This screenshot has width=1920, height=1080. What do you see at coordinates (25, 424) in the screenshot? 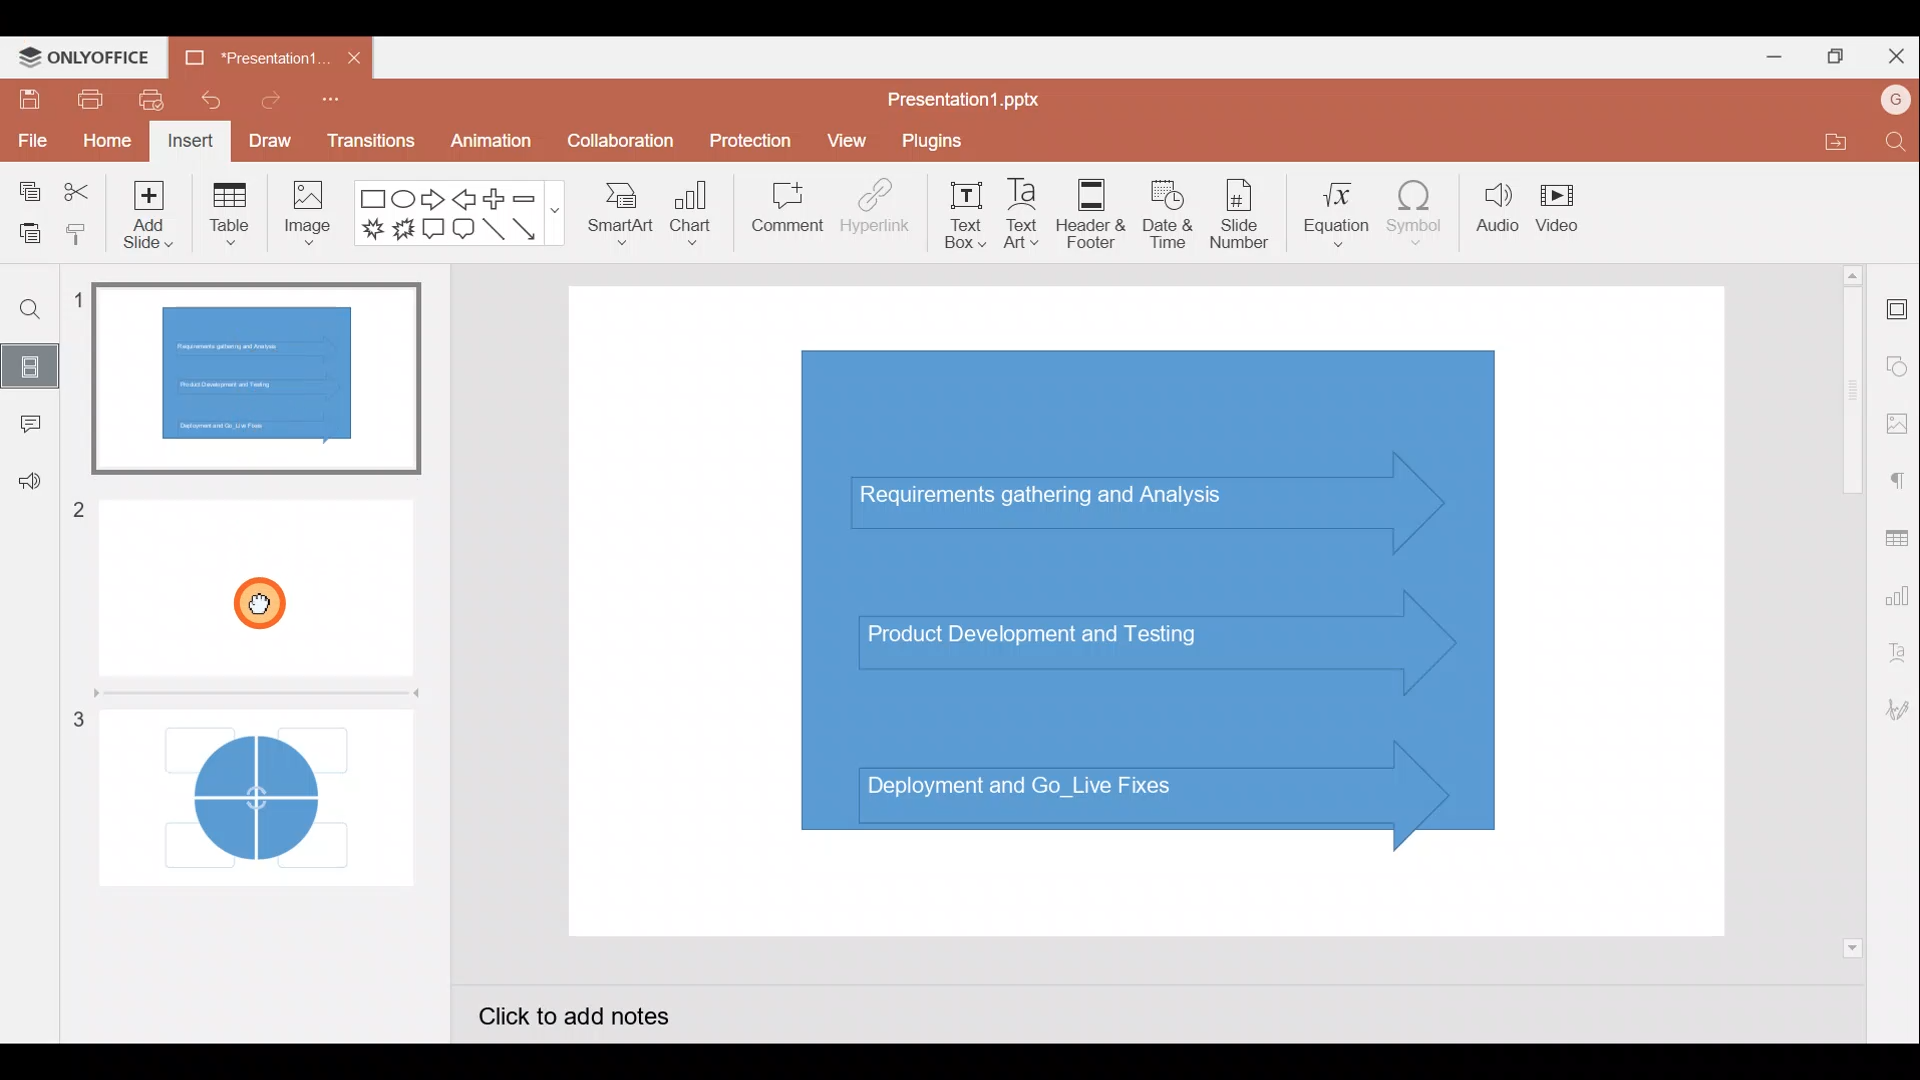
I see `Comment` at bounding box center [25, 424].